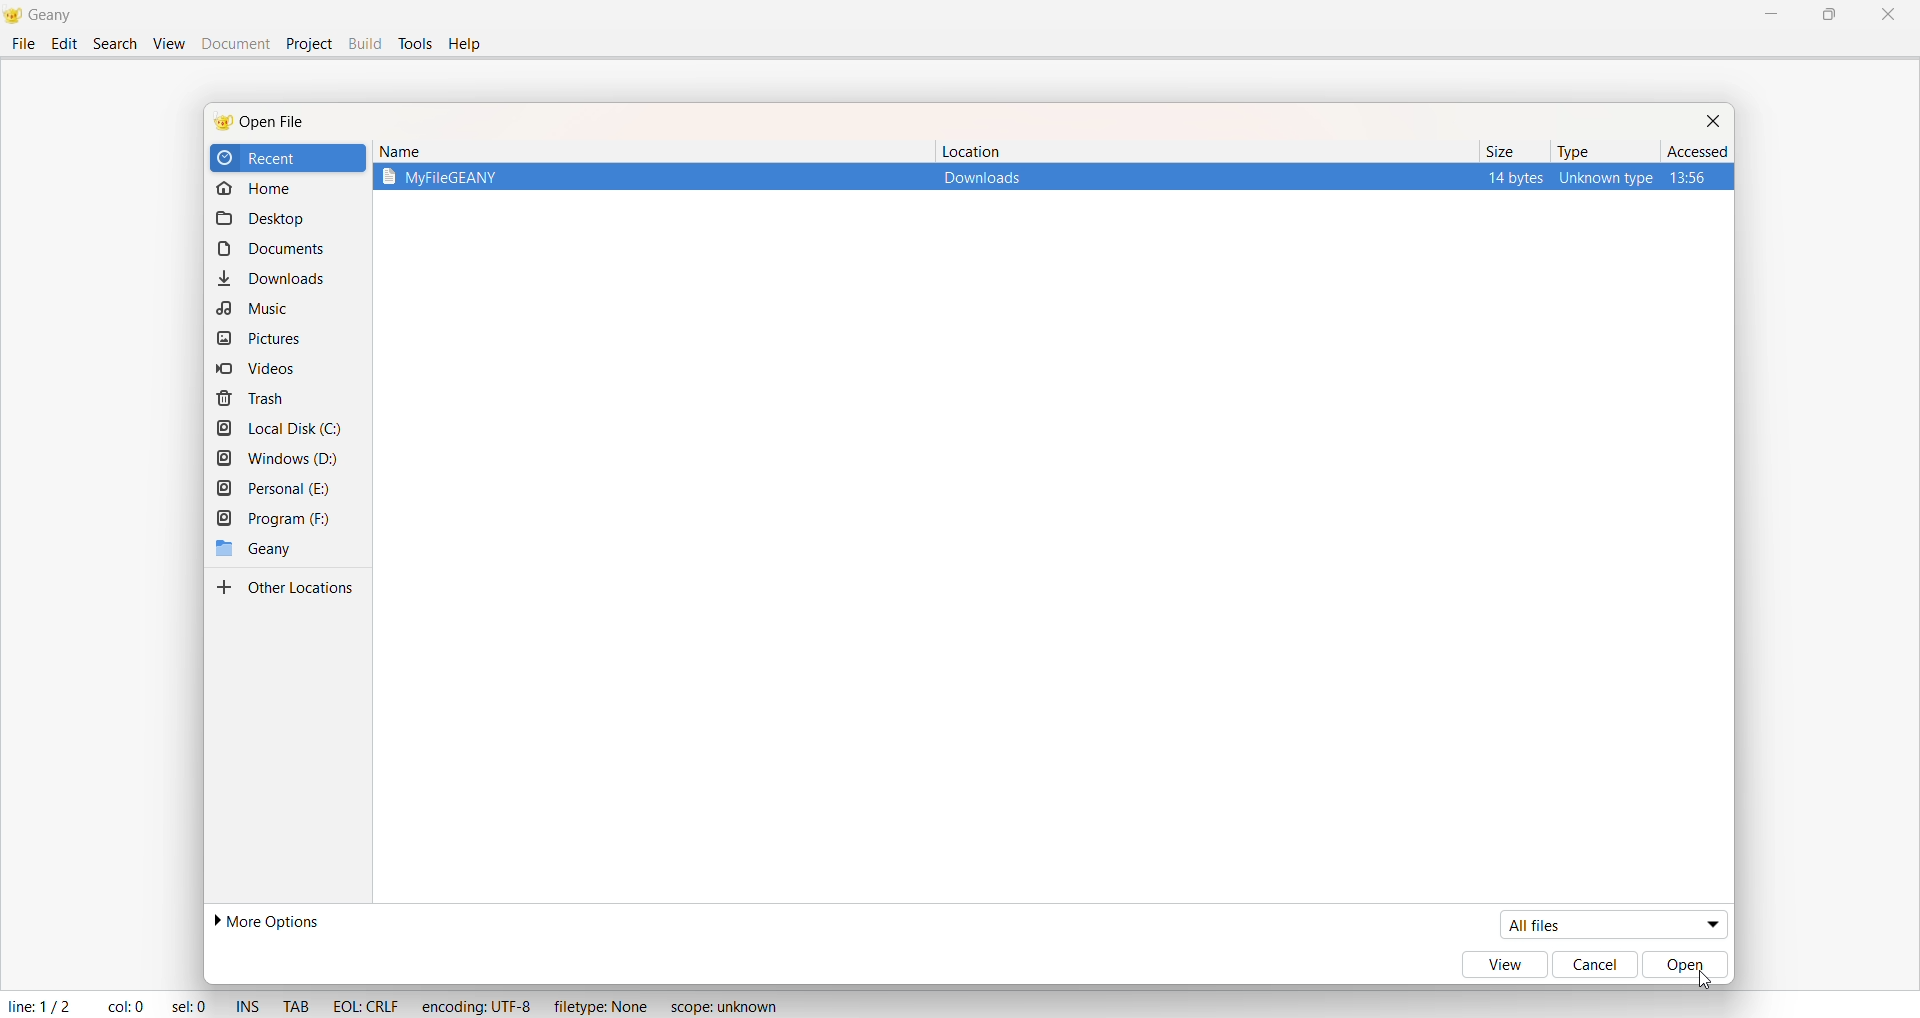 The image size is (1920, 1018). What do you see at coordinates (1708, 923) in the screenshot?
I see `dropdown` at bounding box center [1708, 923].